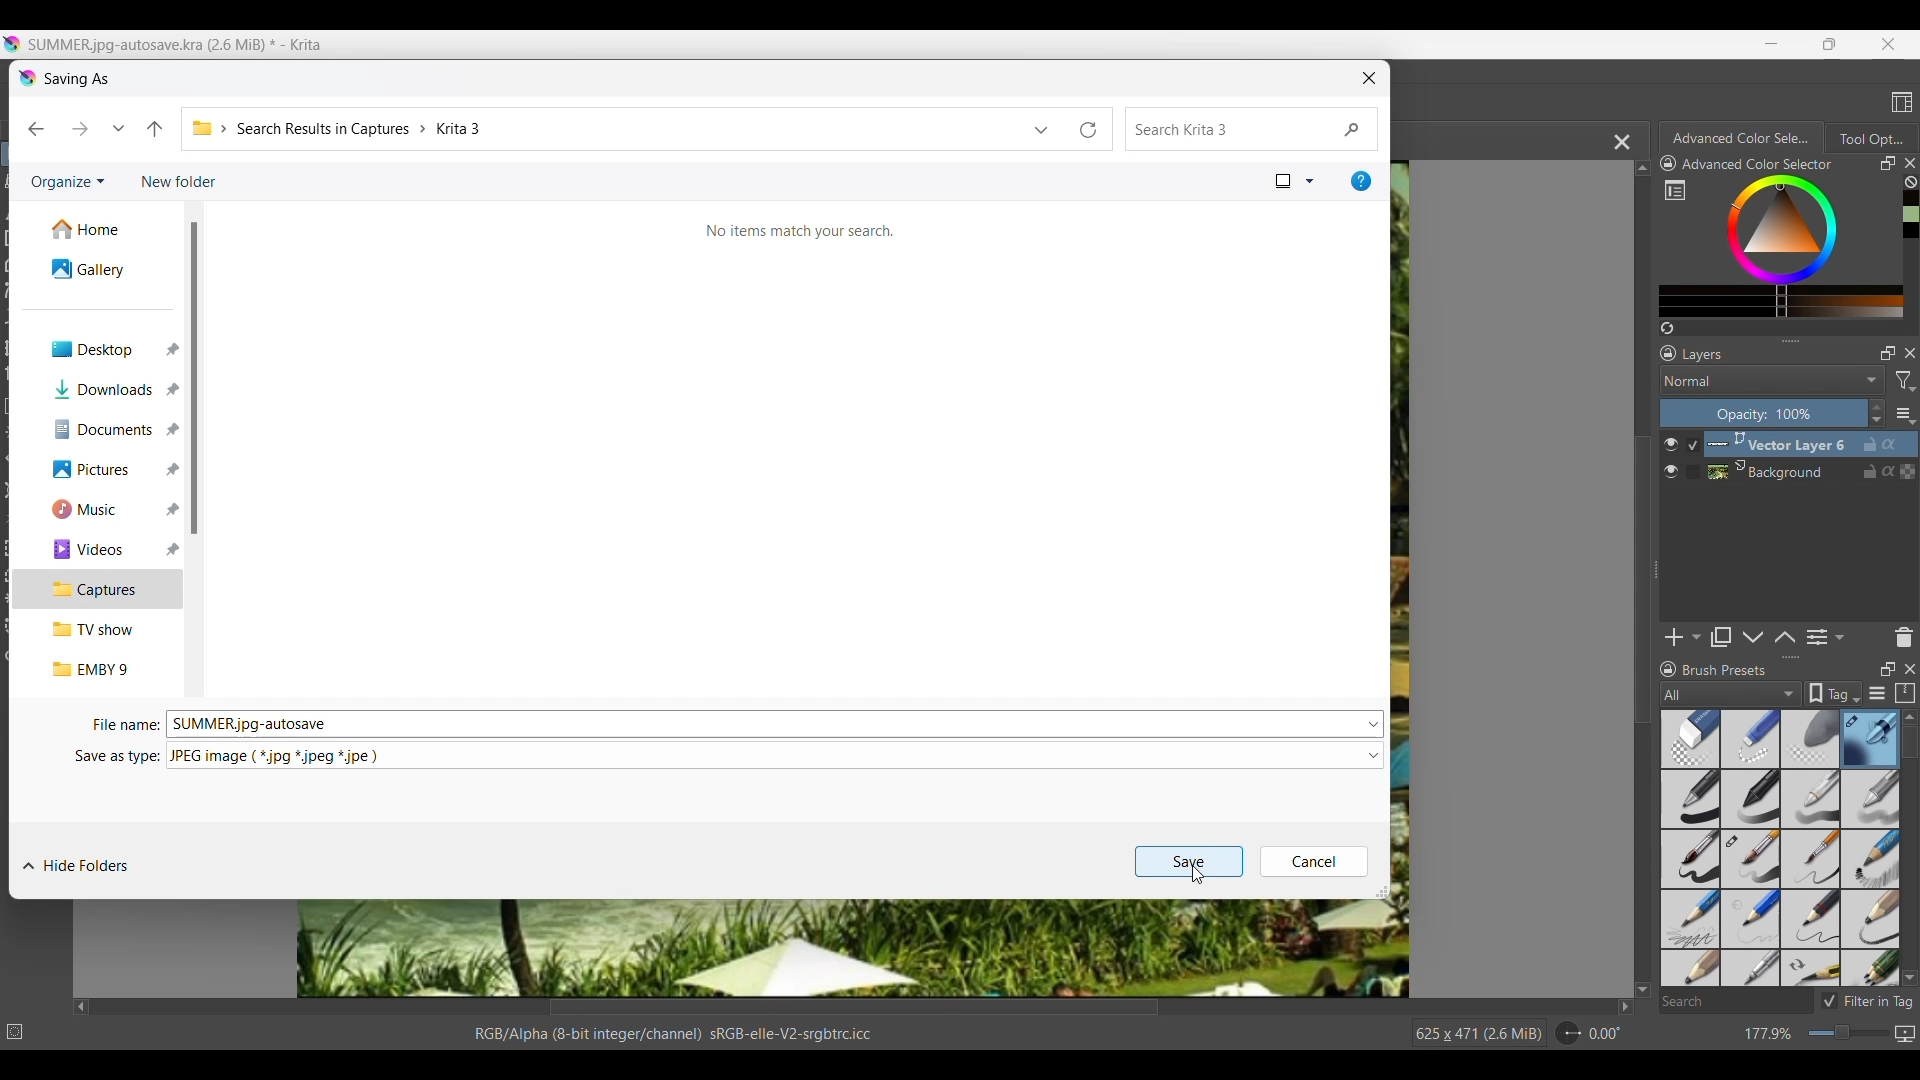 Image resolution: width=1920 pixels, height=1080 pixels. Describe the element at coordinates (1773, 380) in the screenshot. I see `Mode options` at that location.